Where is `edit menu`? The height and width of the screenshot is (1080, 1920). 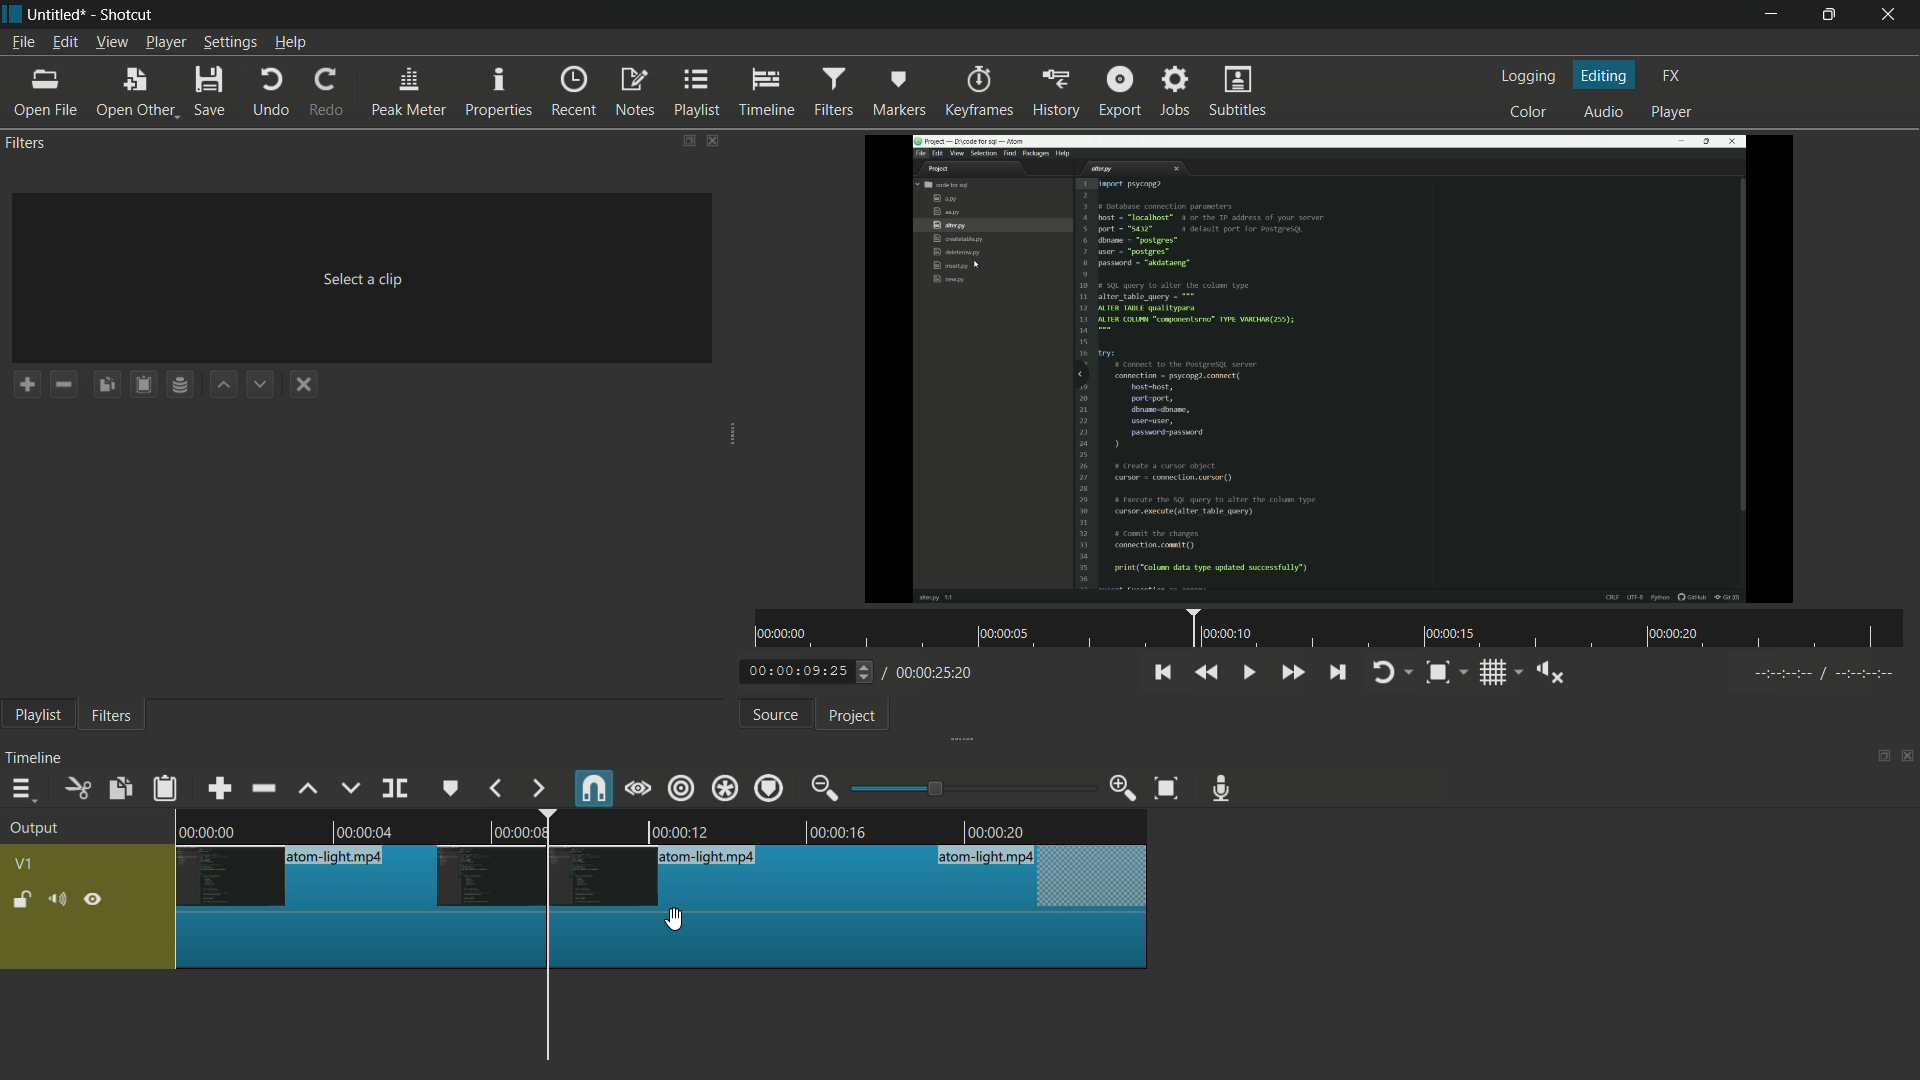 edit menu is located at coordinates (64, 43).